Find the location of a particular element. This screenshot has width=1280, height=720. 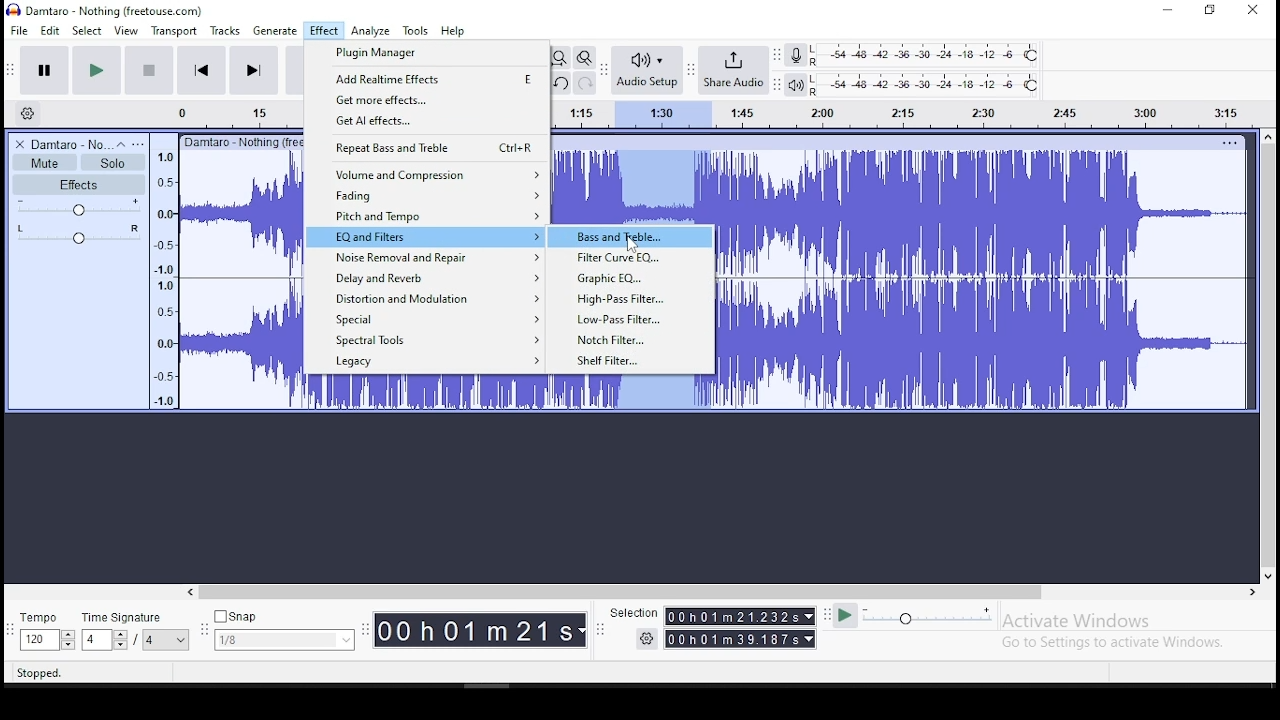

Settings is located at coordinates (648, 638).